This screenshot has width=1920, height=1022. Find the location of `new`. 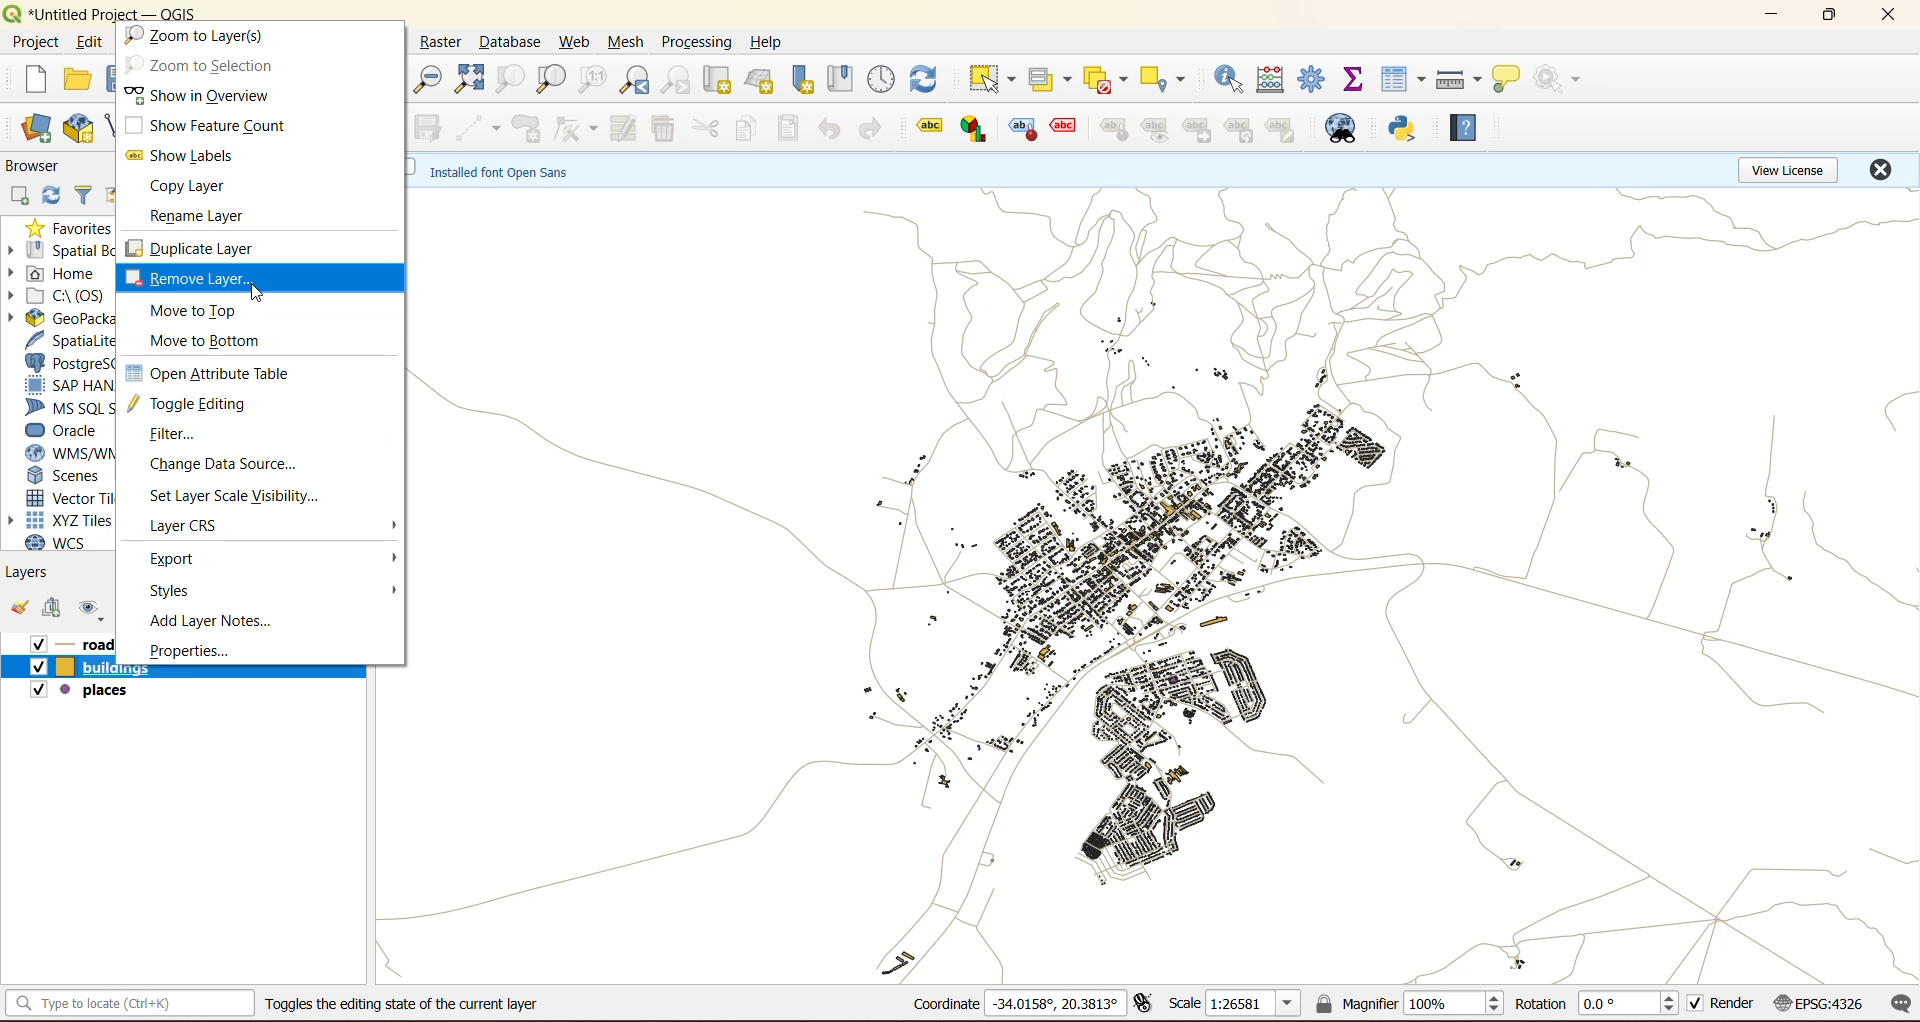

new is located at coordinates (37, 78).